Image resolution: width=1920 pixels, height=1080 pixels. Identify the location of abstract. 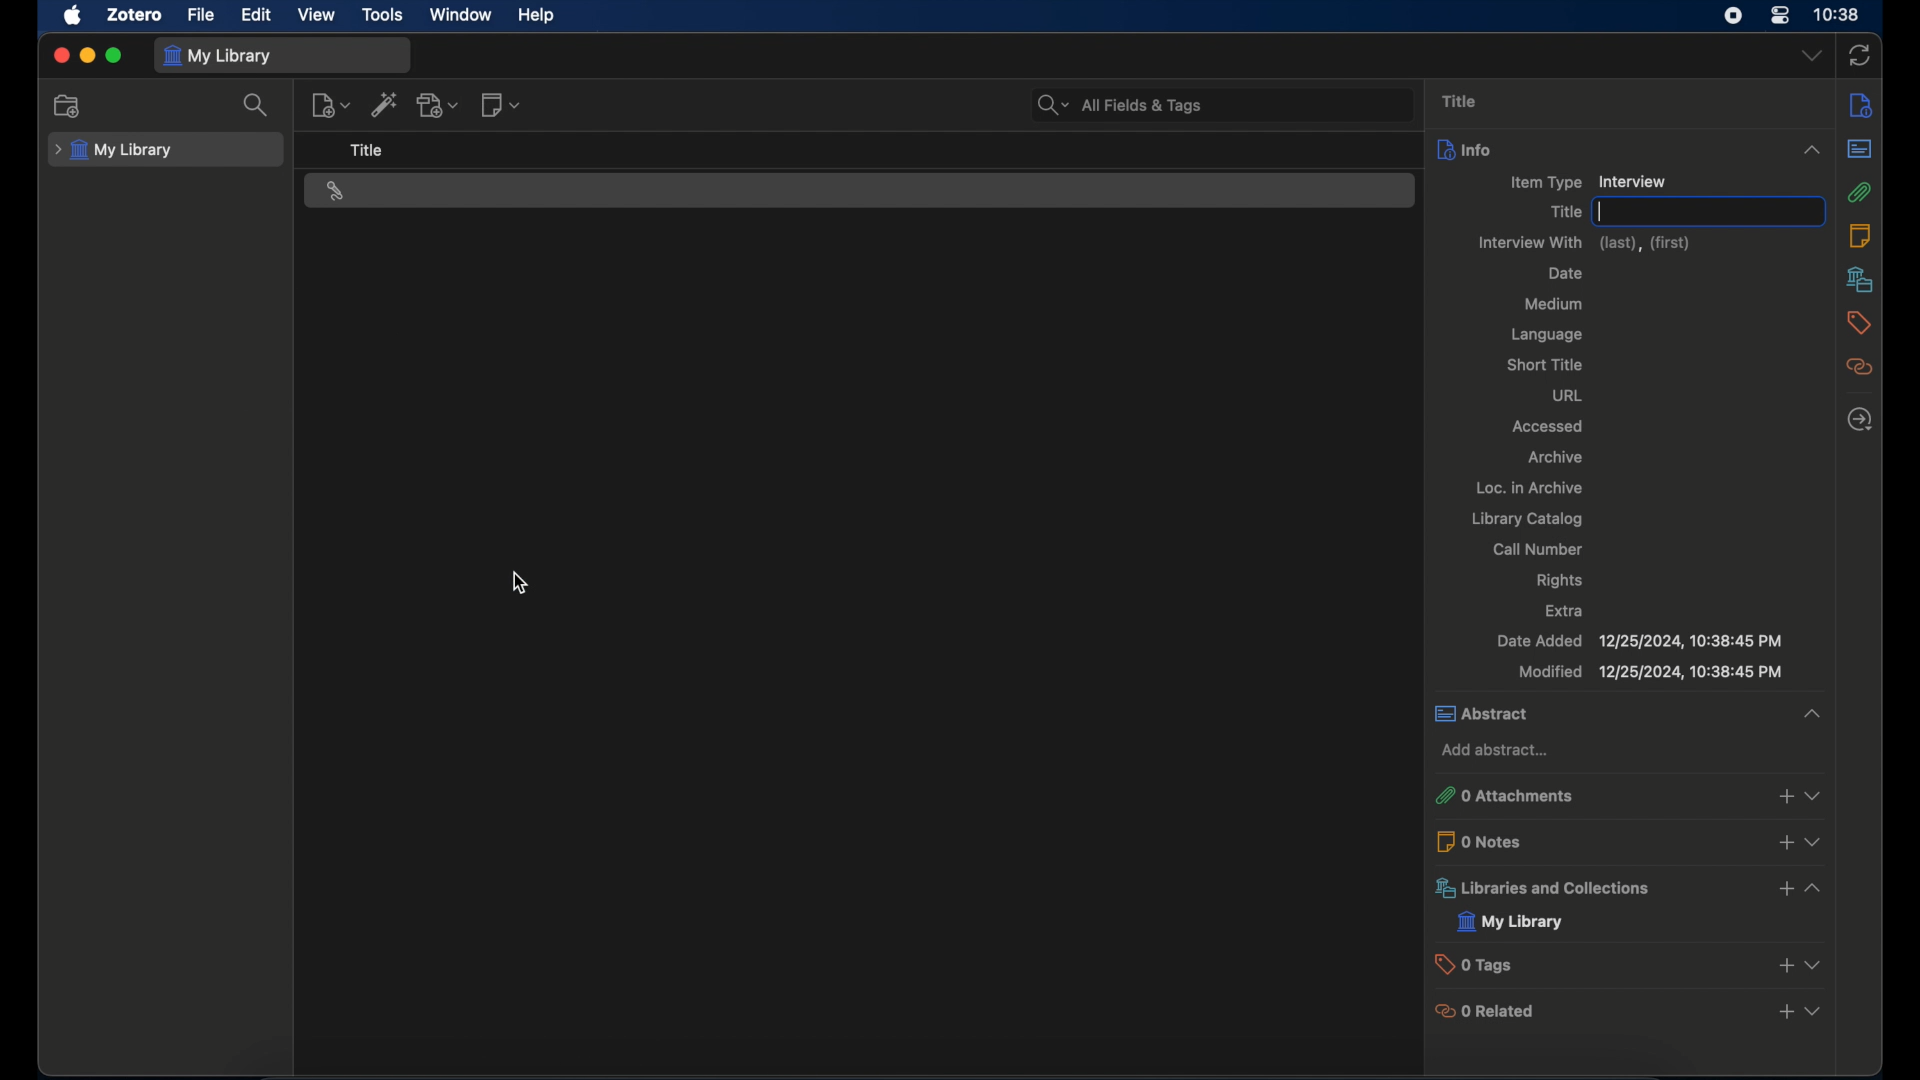
(1860, 149).